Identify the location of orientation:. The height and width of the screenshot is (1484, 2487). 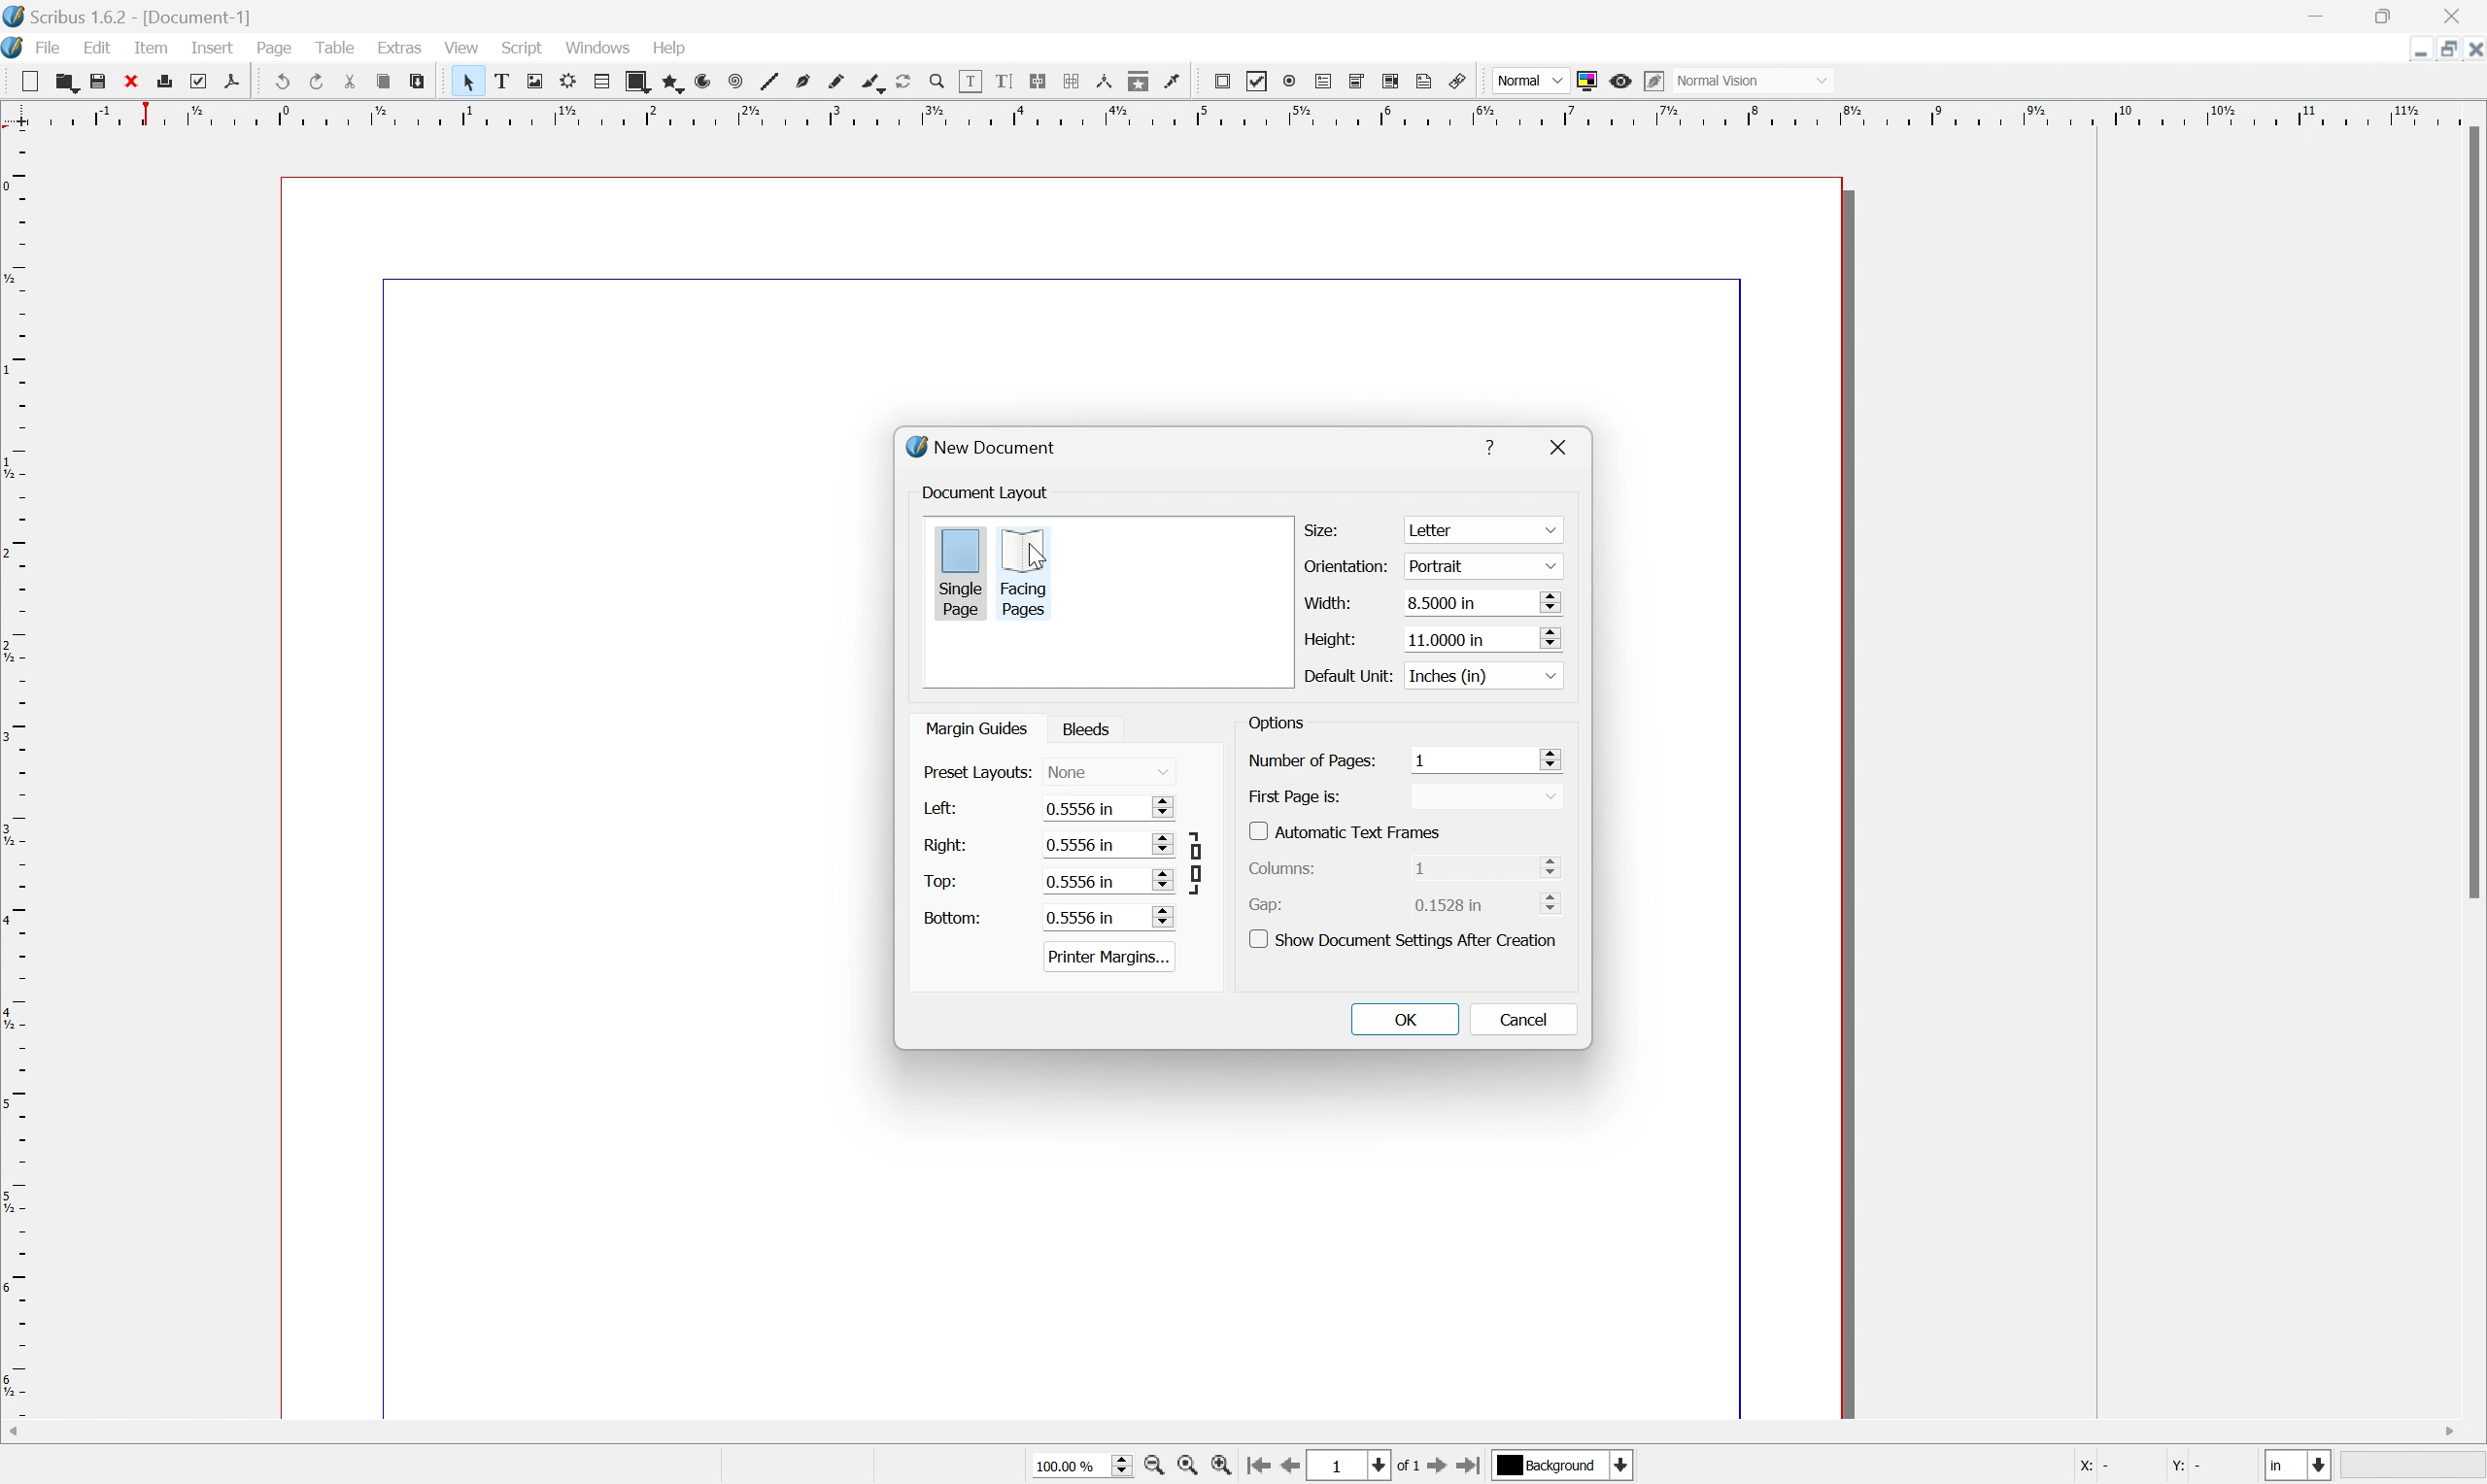
(1349, 567).